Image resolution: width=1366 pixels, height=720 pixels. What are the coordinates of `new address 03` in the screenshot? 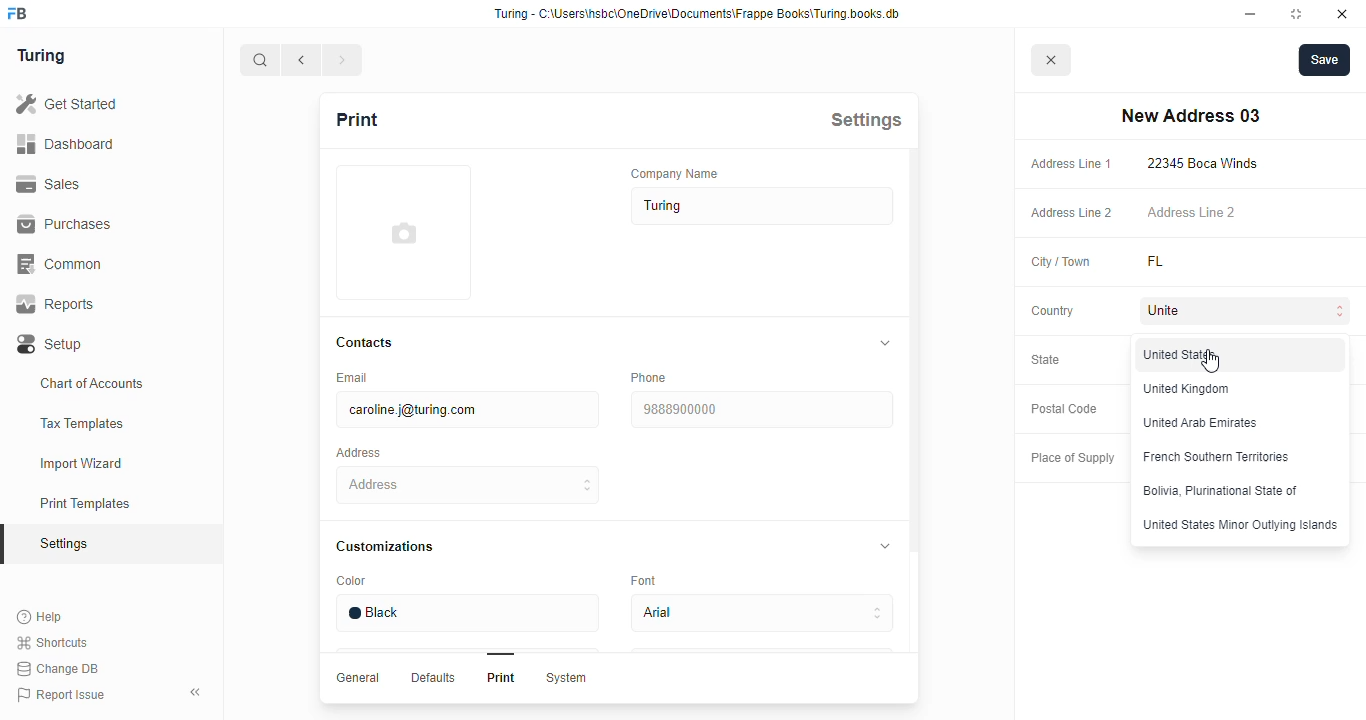 It's located at (1190, 116).